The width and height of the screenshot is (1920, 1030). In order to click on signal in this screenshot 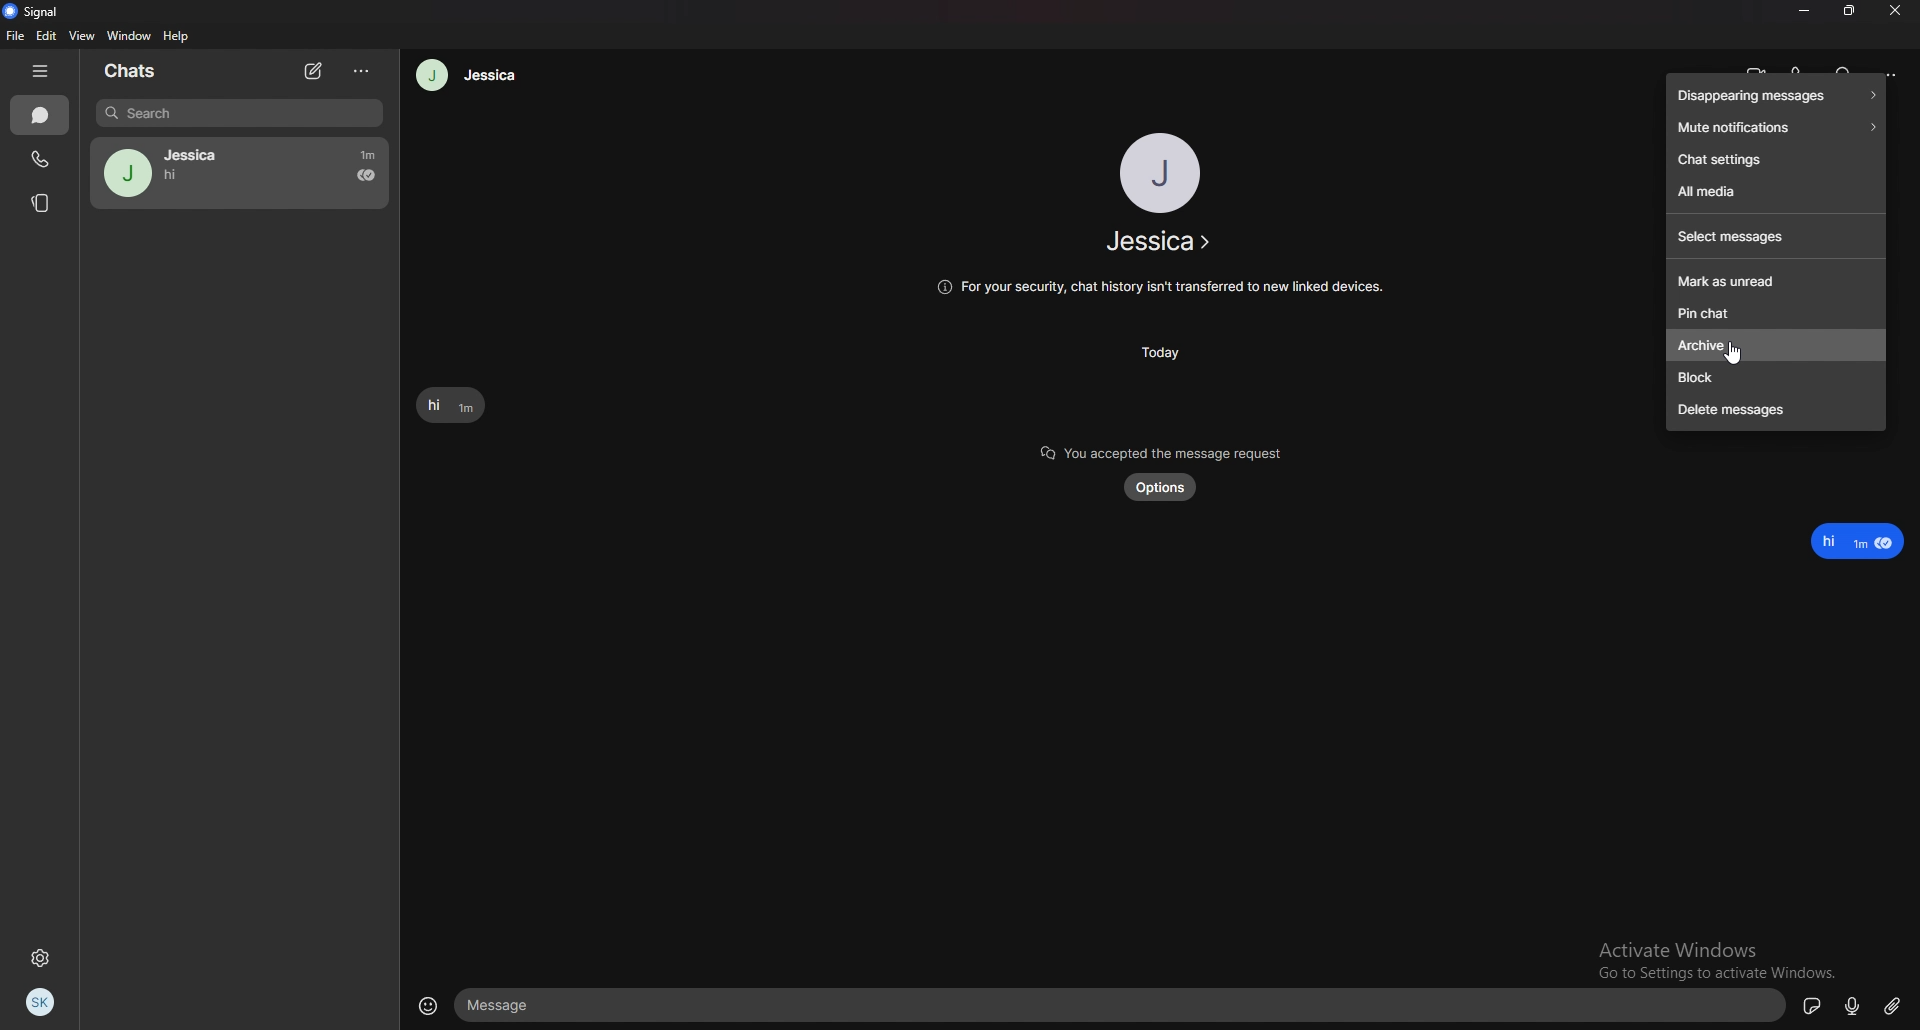, I will do `click(36, 13)`.